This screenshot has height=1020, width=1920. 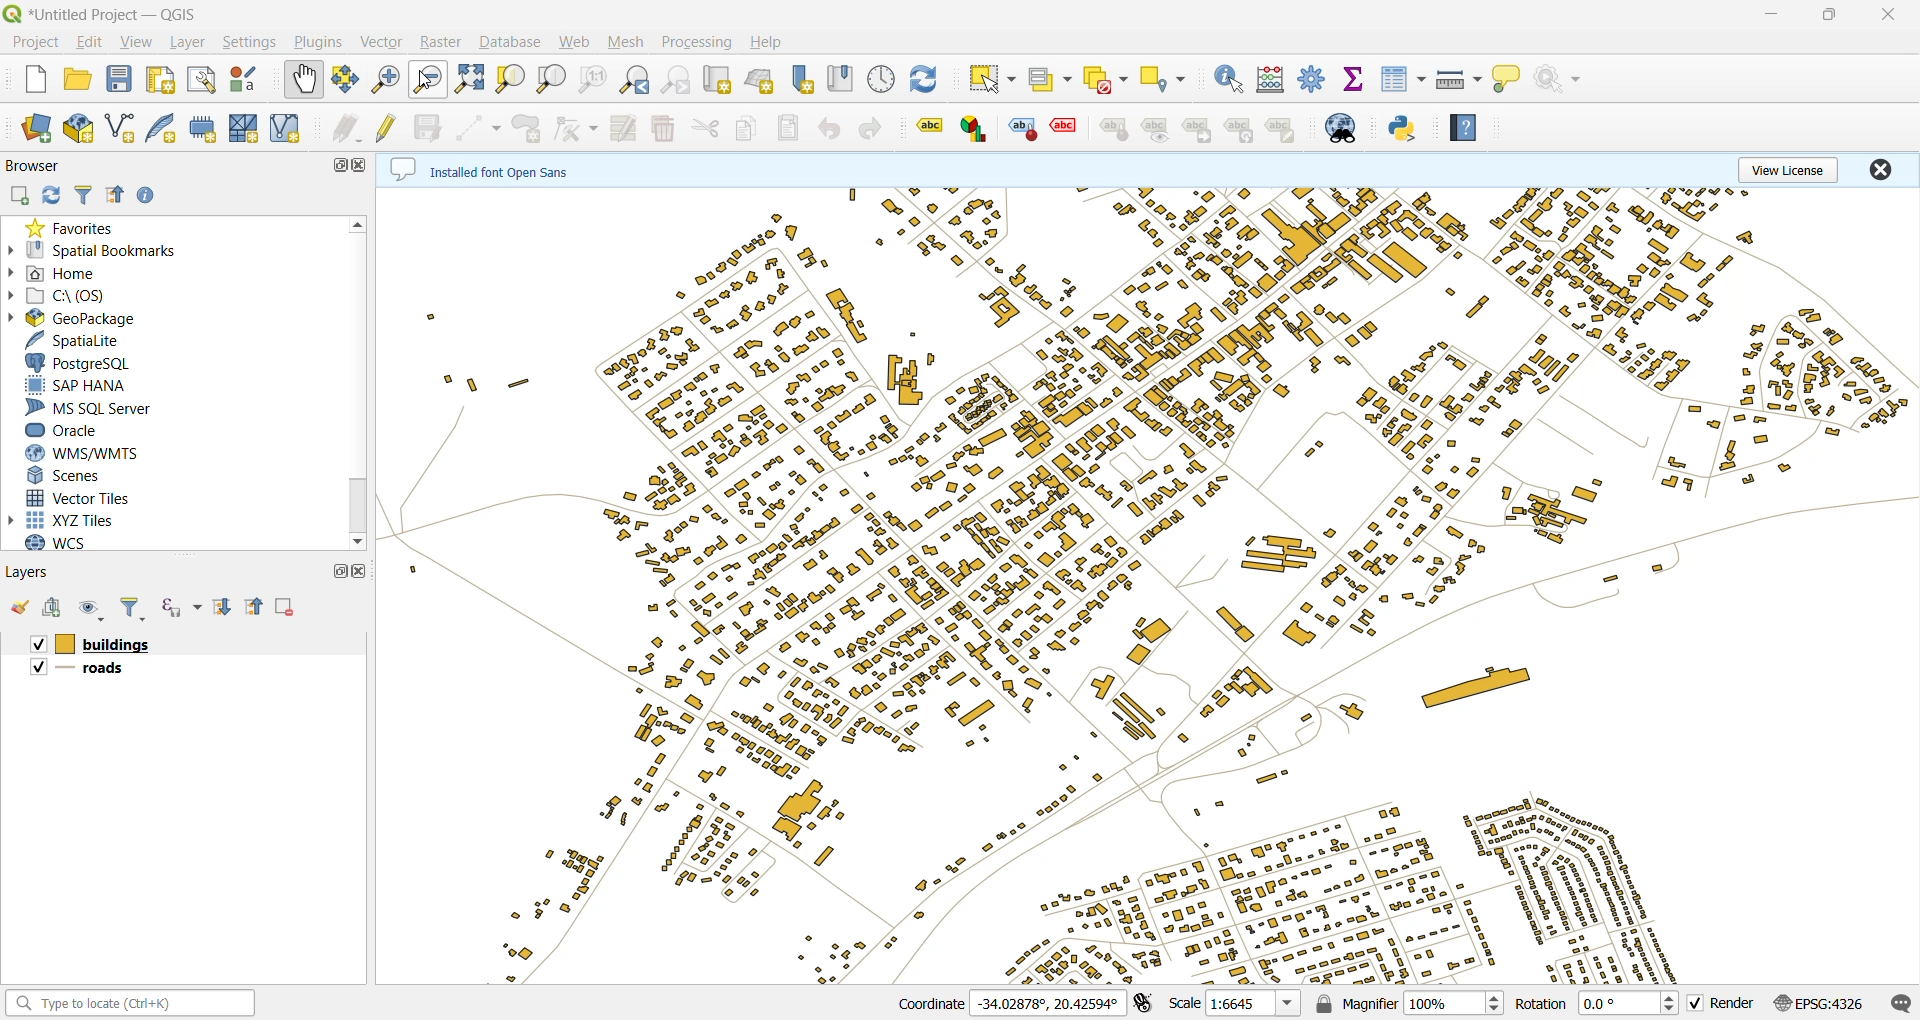 I want to click on metasearch, so click(x=1349, y=128).